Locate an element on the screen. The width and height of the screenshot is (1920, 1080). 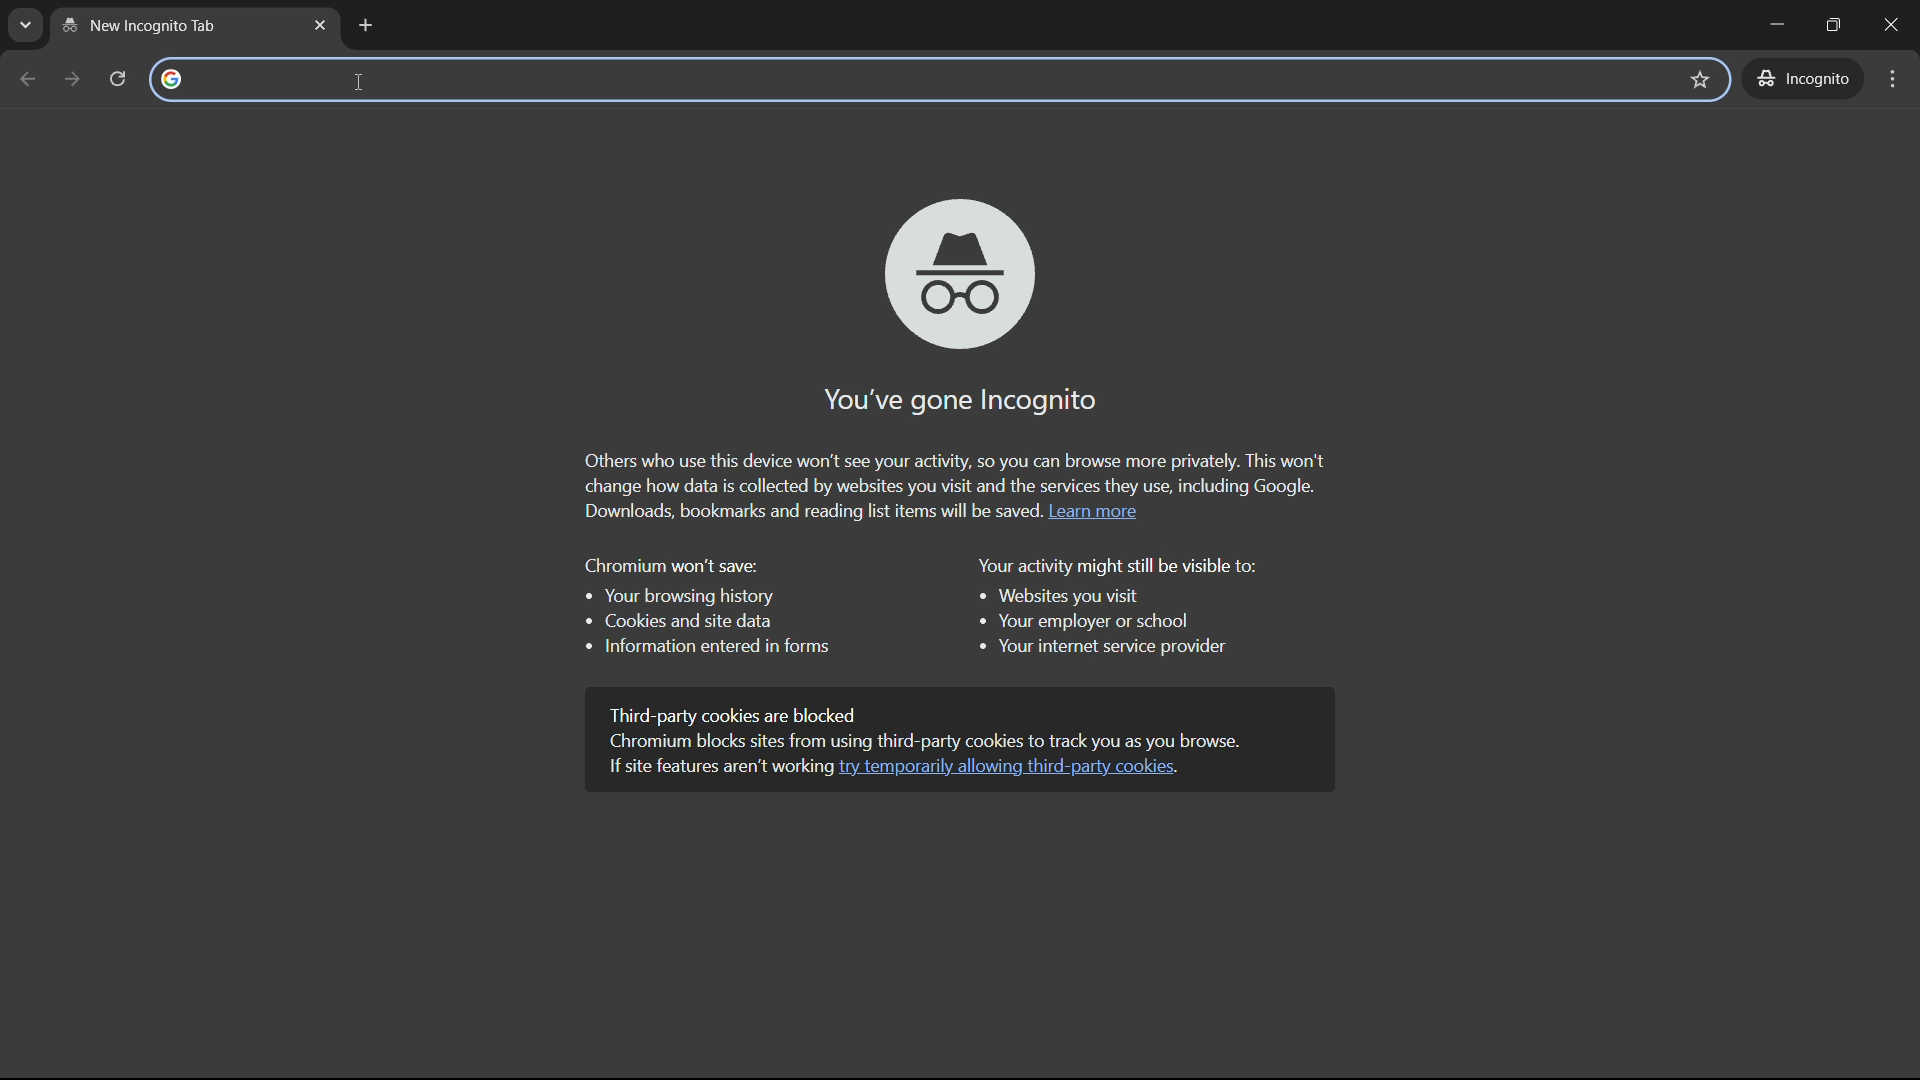
reload is located at coordinates (116, 77).